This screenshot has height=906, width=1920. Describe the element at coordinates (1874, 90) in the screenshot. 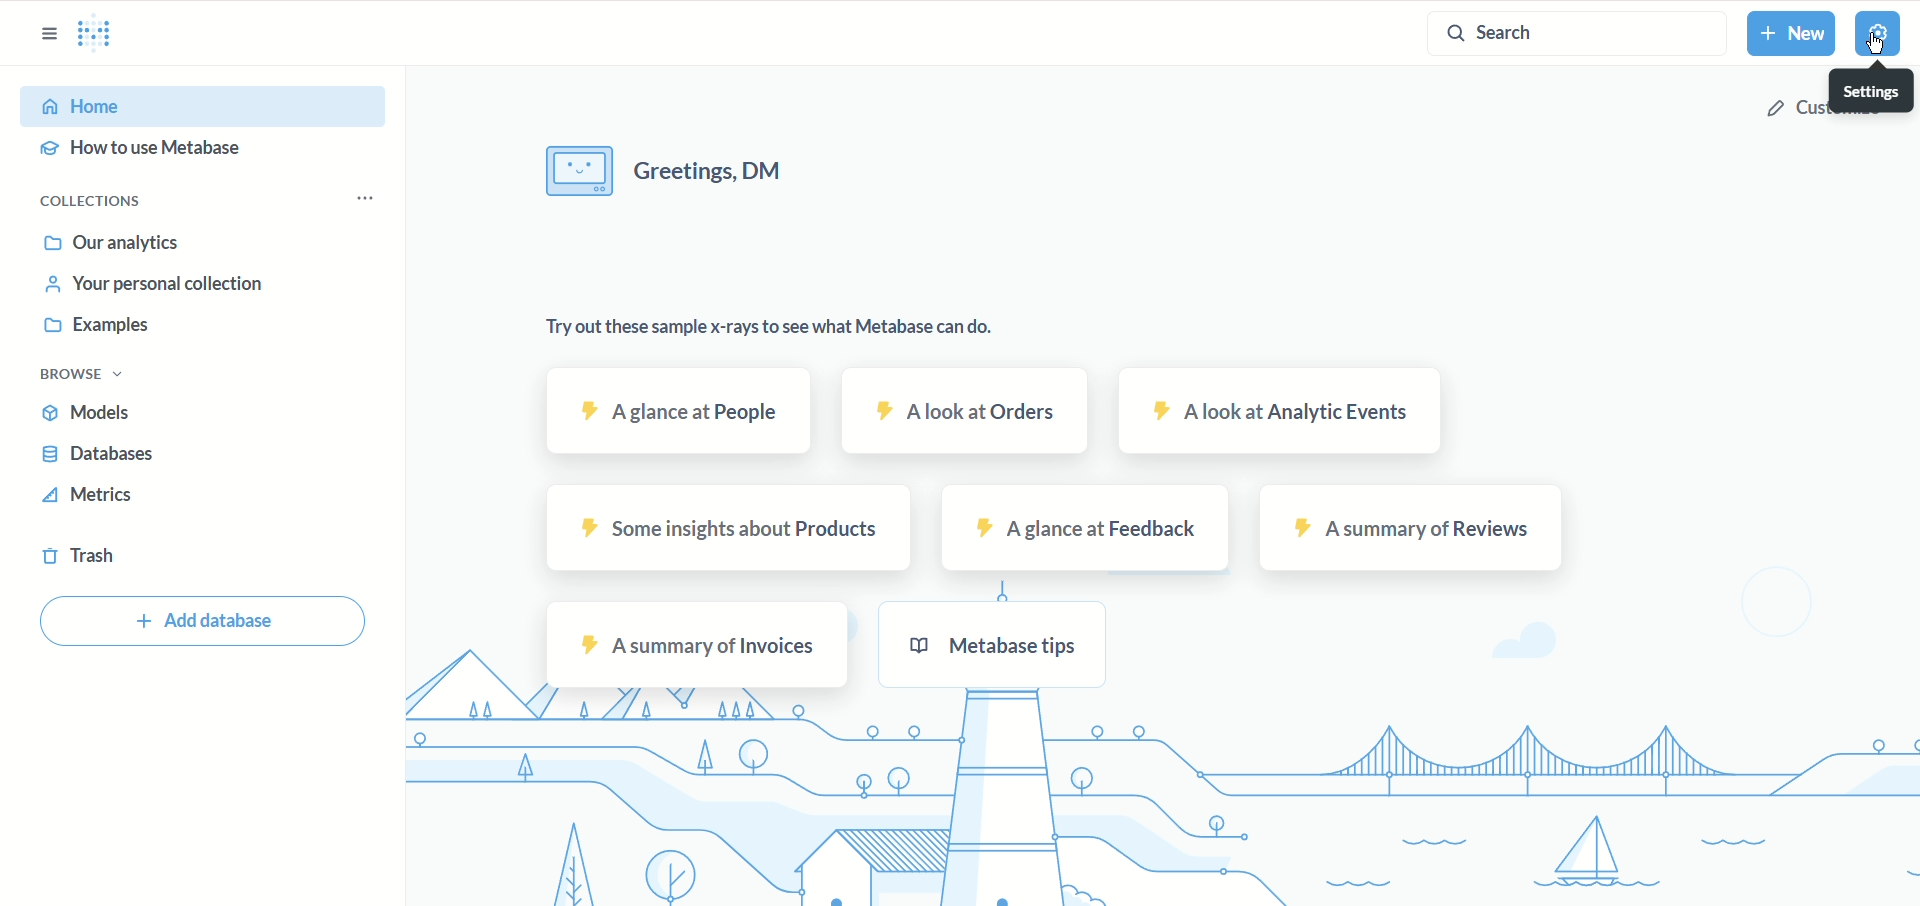

I see `Settings` at that location.